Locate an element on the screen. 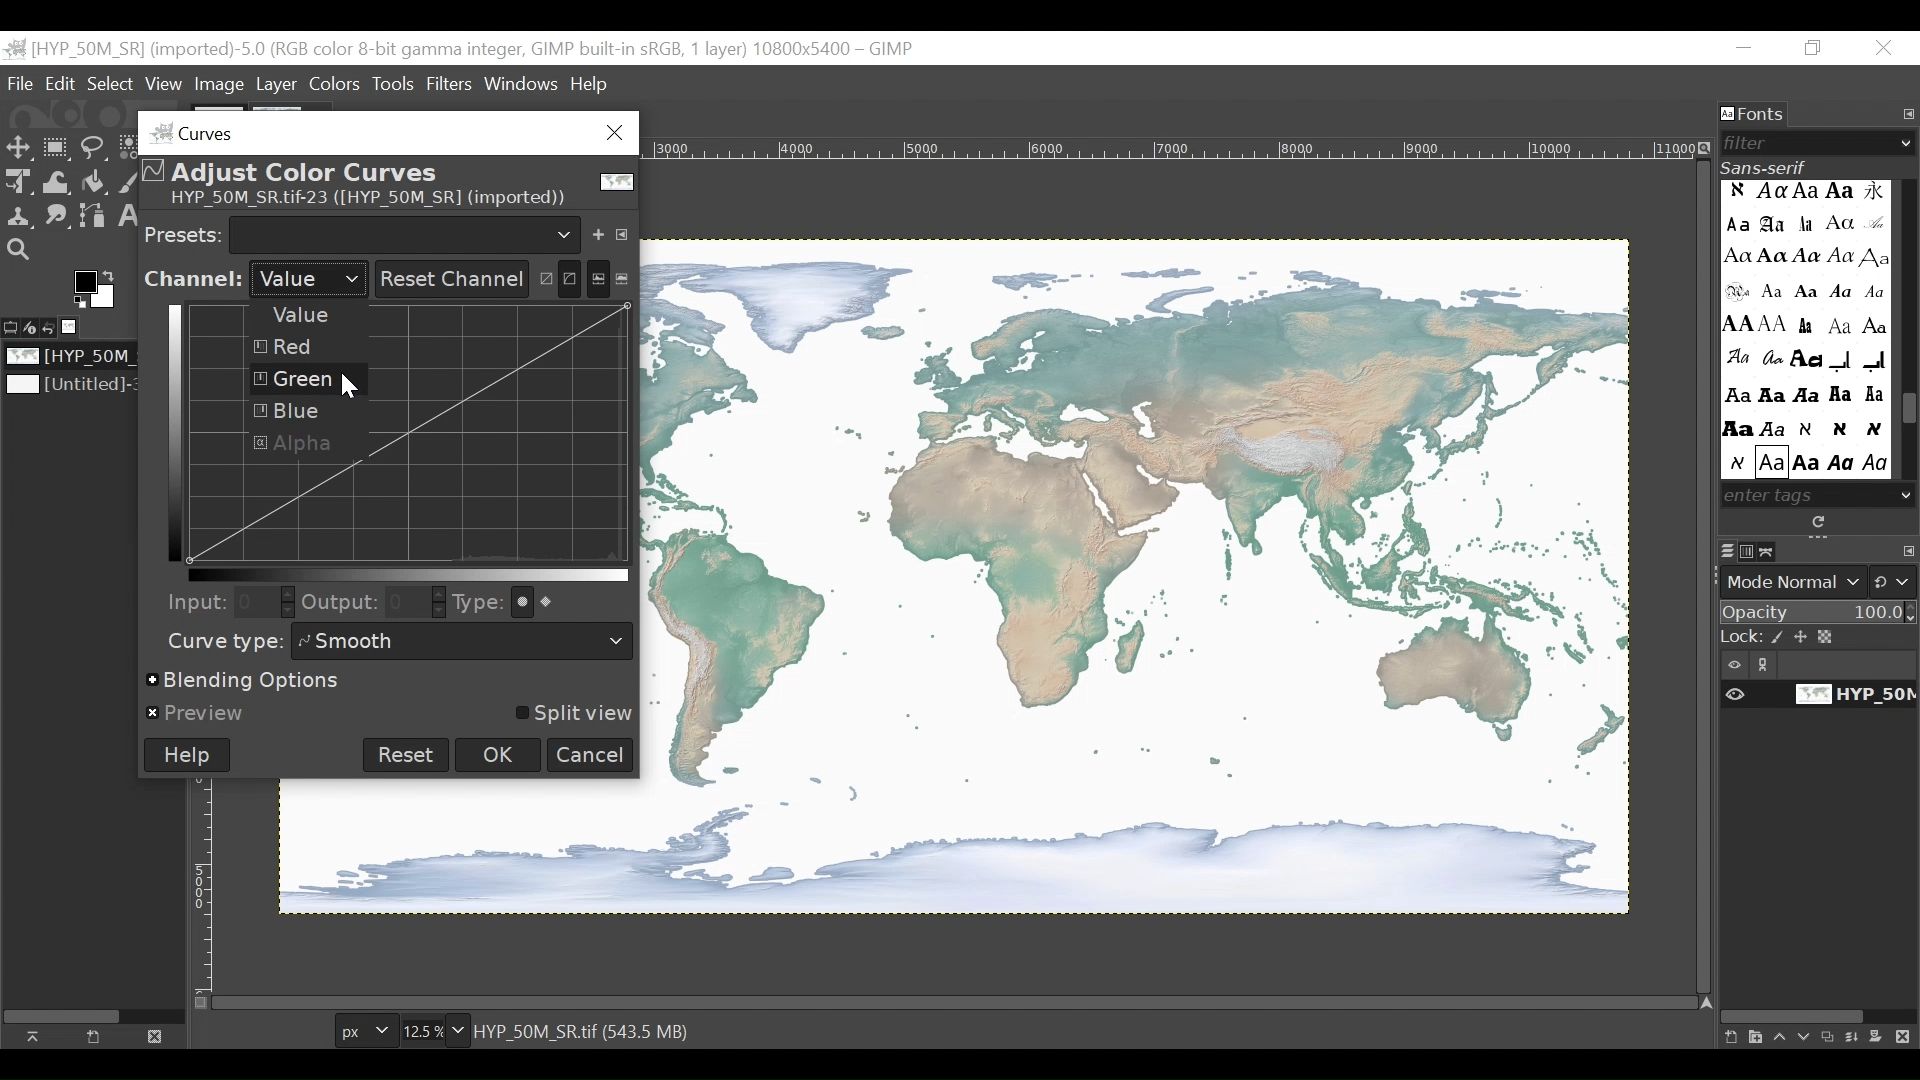 Image resolution: width=1920 pixels, height=1080 pixels. Pick a preset for the list is located at coordinates (406, 233).